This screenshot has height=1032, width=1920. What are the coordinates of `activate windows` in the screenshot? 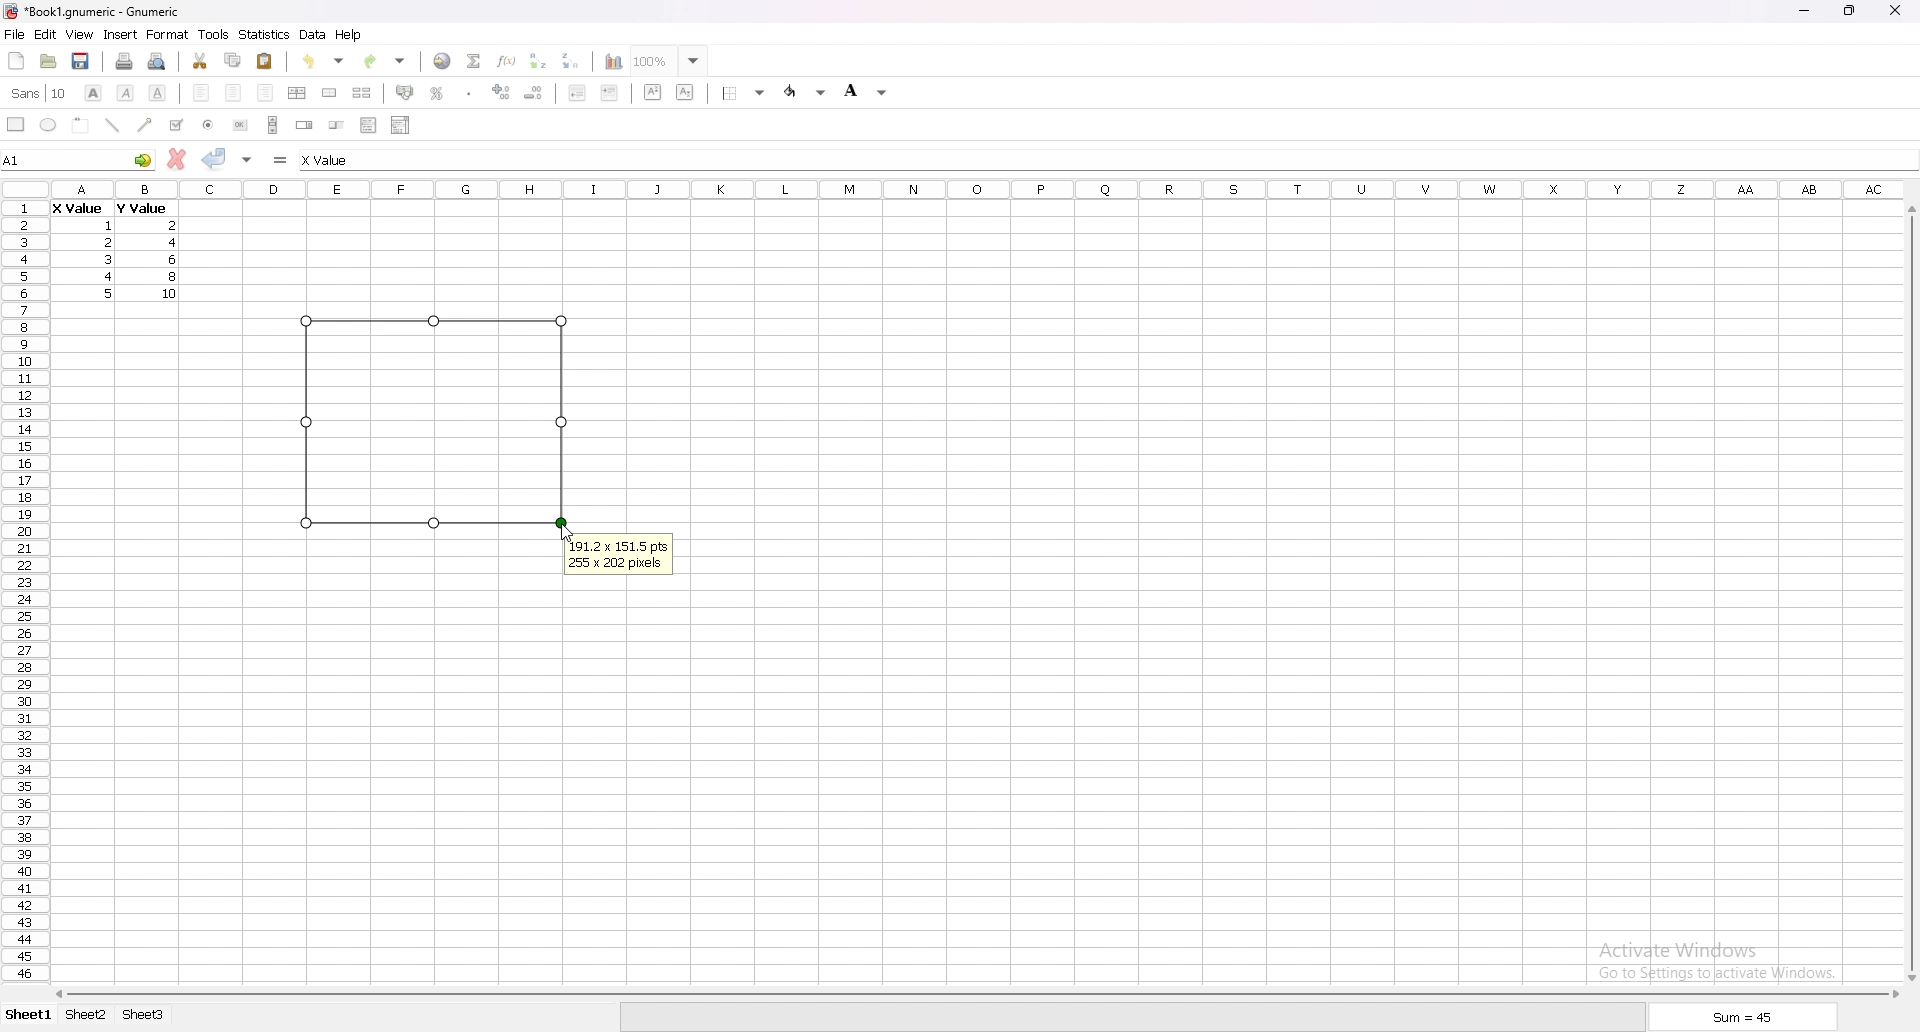 It's located at (1724, 958).